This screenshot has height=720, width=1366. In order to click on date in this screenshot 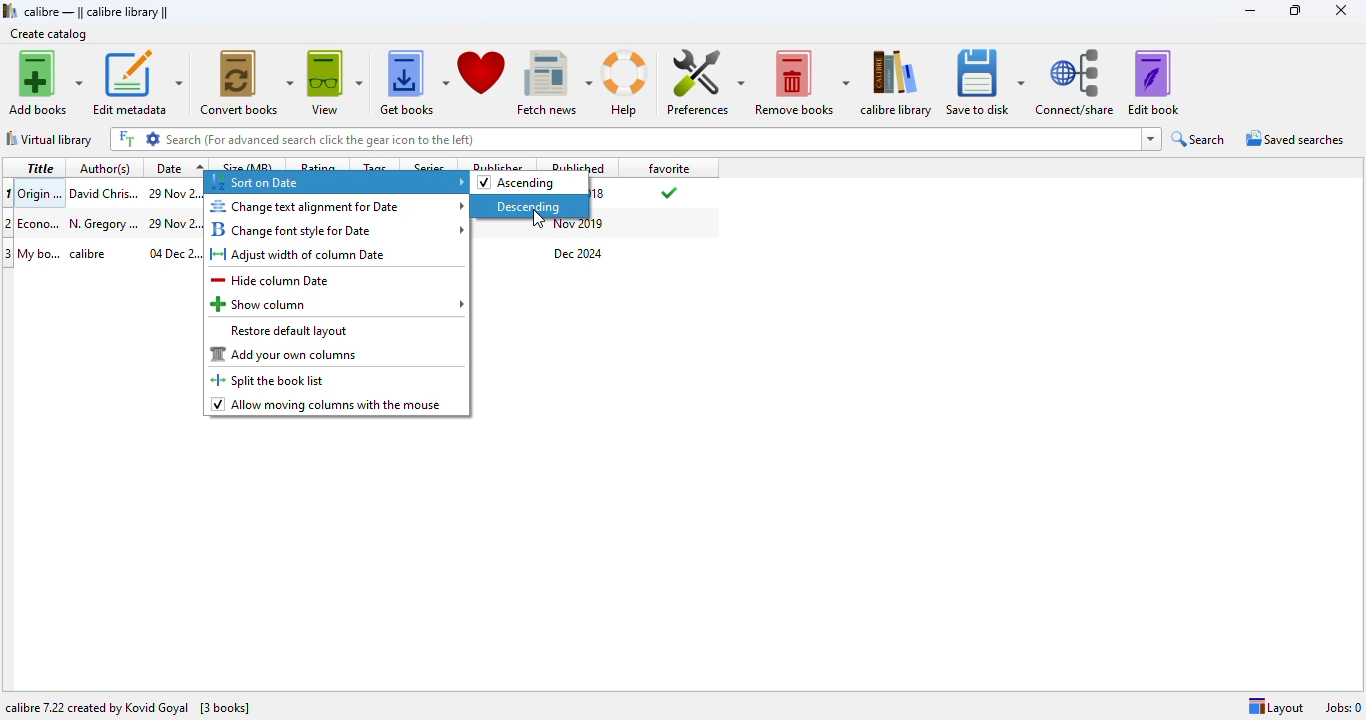, I will do `click(174, 193)`.